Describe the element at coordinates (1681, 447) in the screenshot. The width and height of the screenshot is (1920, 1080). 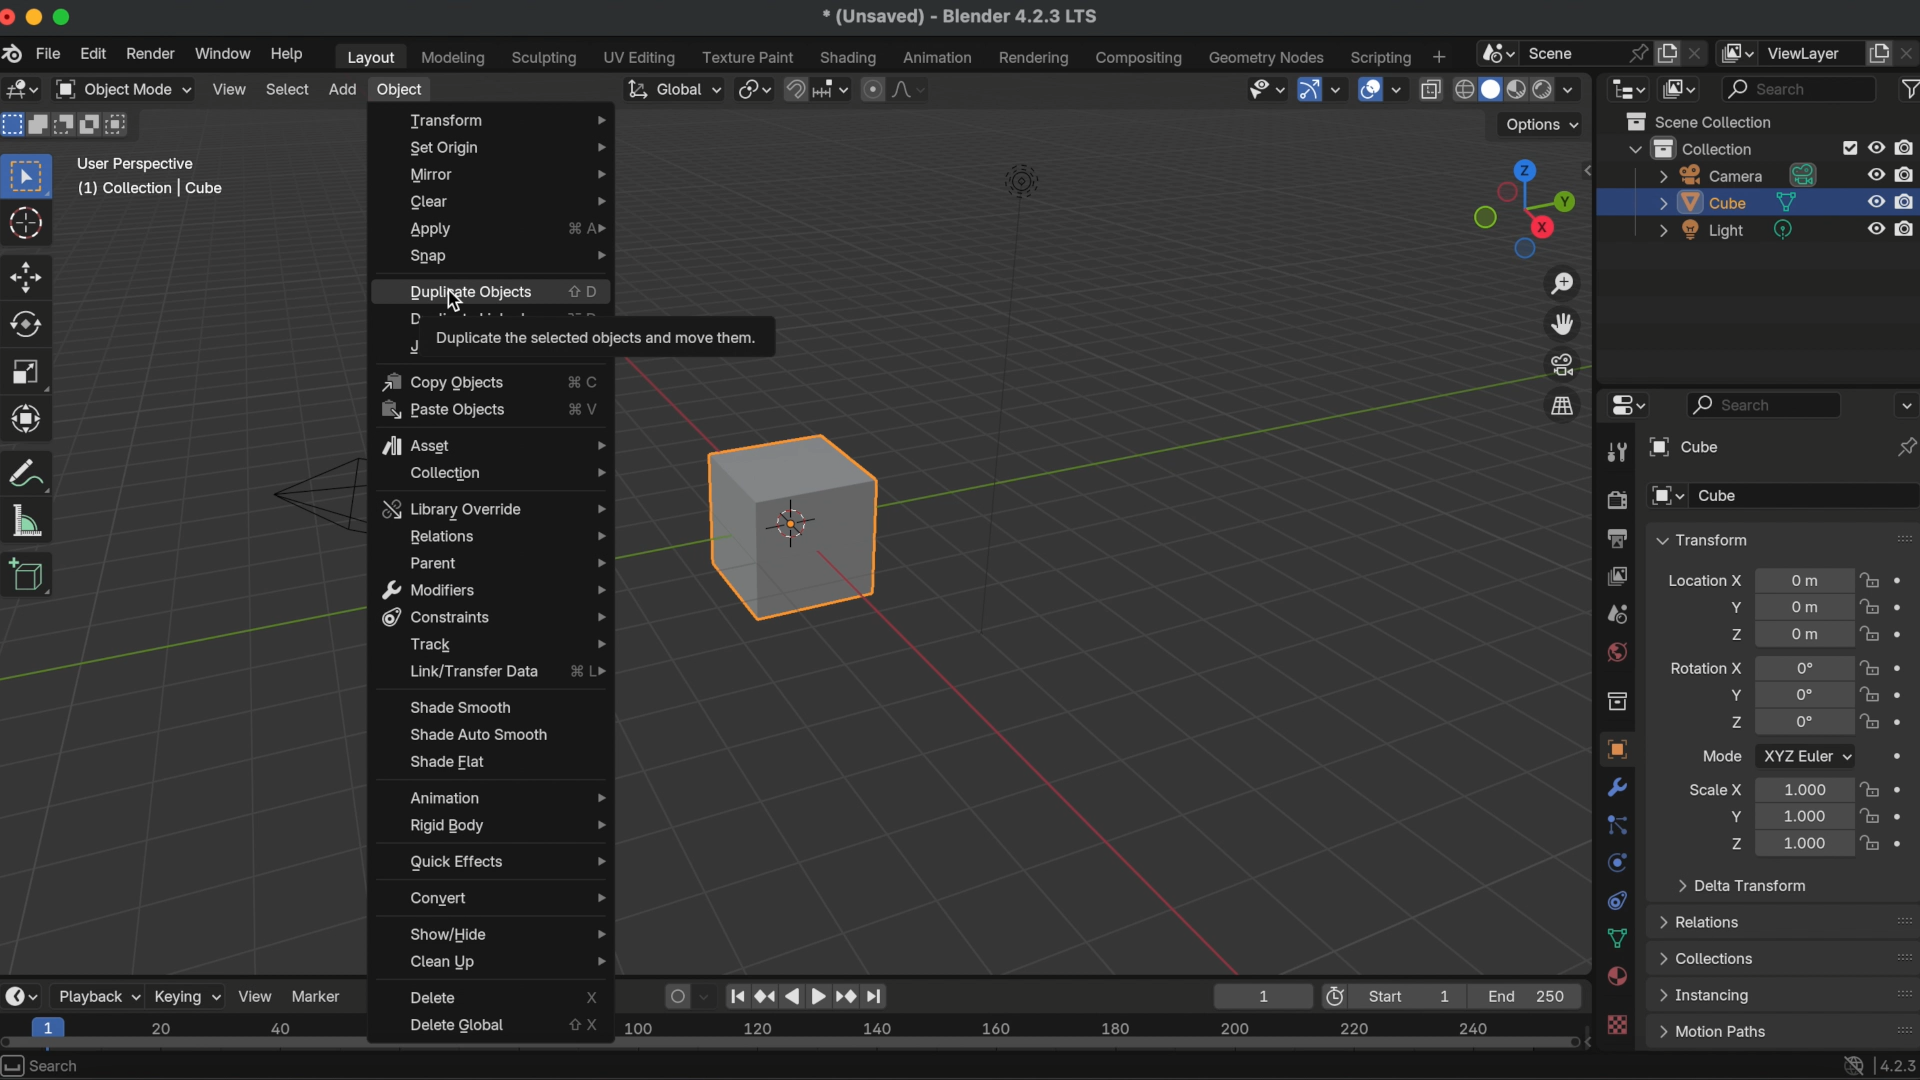
I see `cube` at that location.